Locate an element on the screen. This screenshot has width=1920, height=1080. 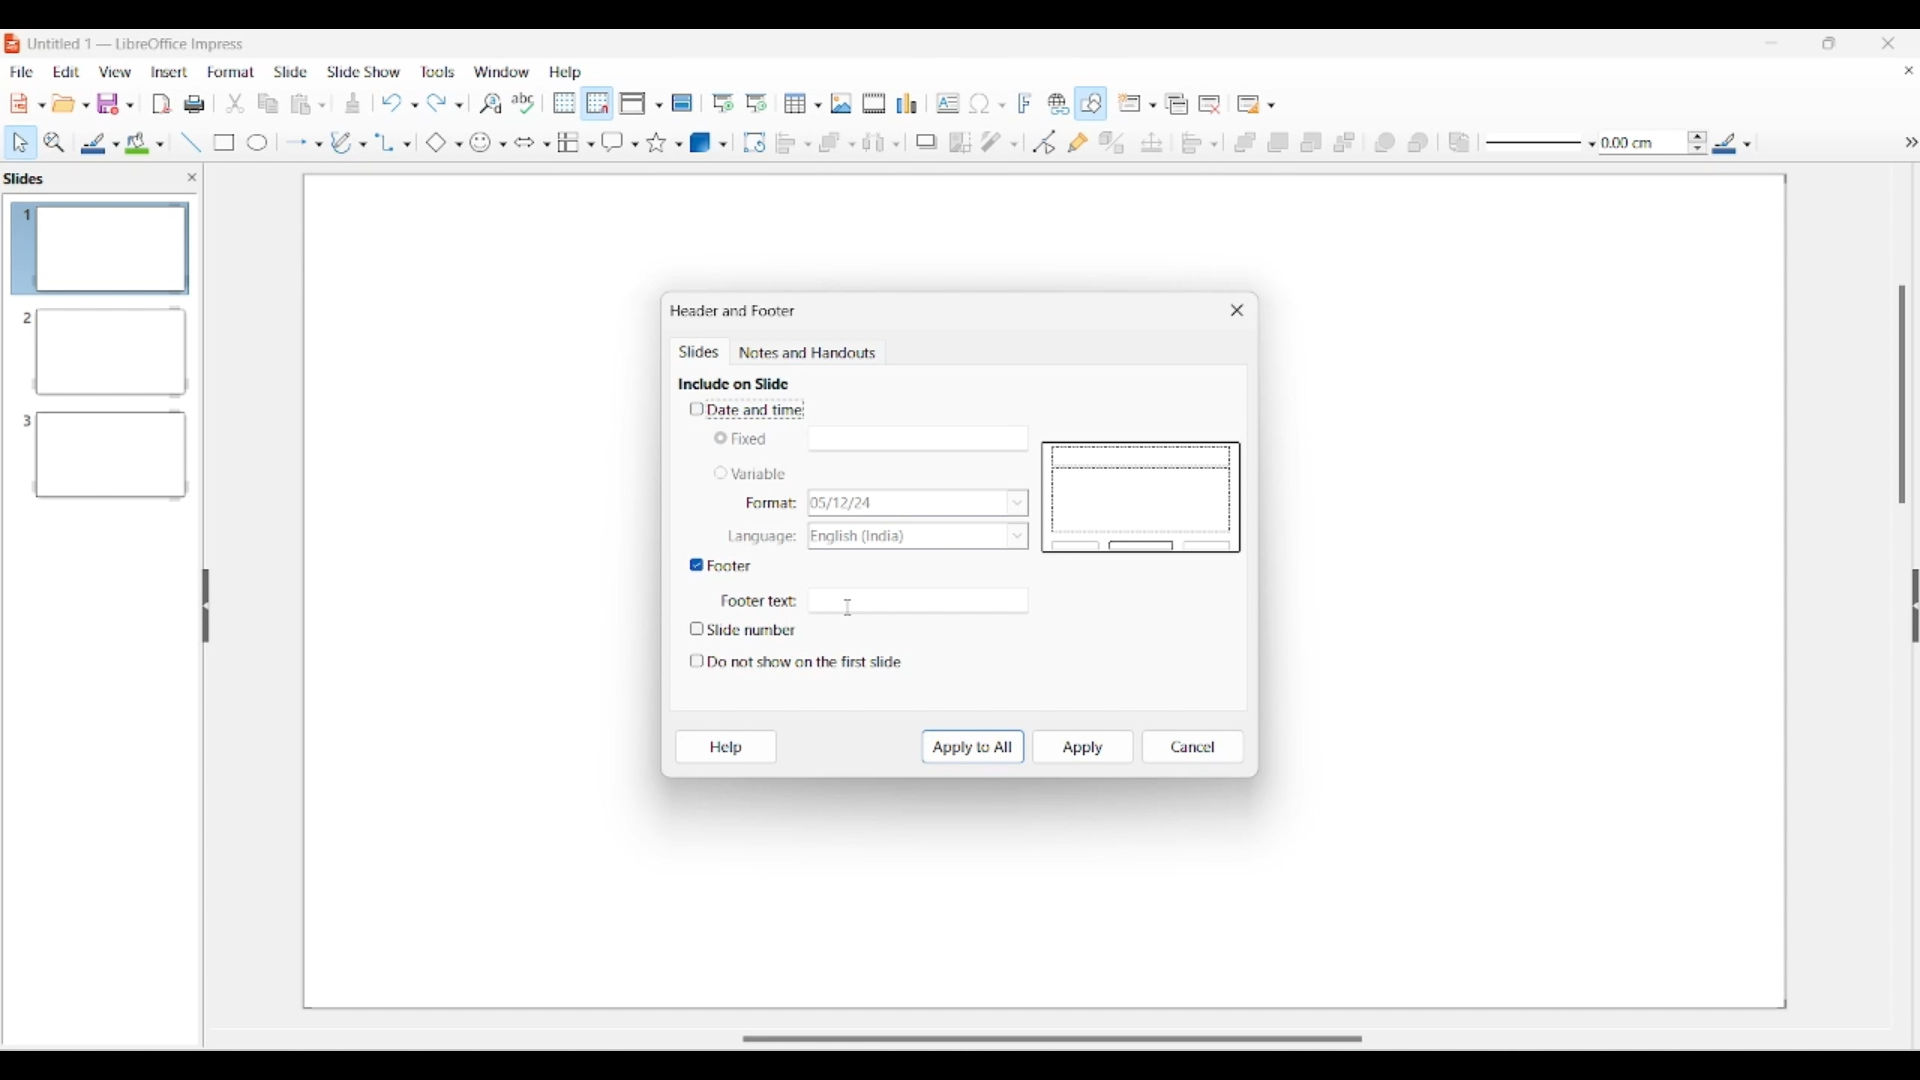
New slide options is located at coordinates (1137, 103).